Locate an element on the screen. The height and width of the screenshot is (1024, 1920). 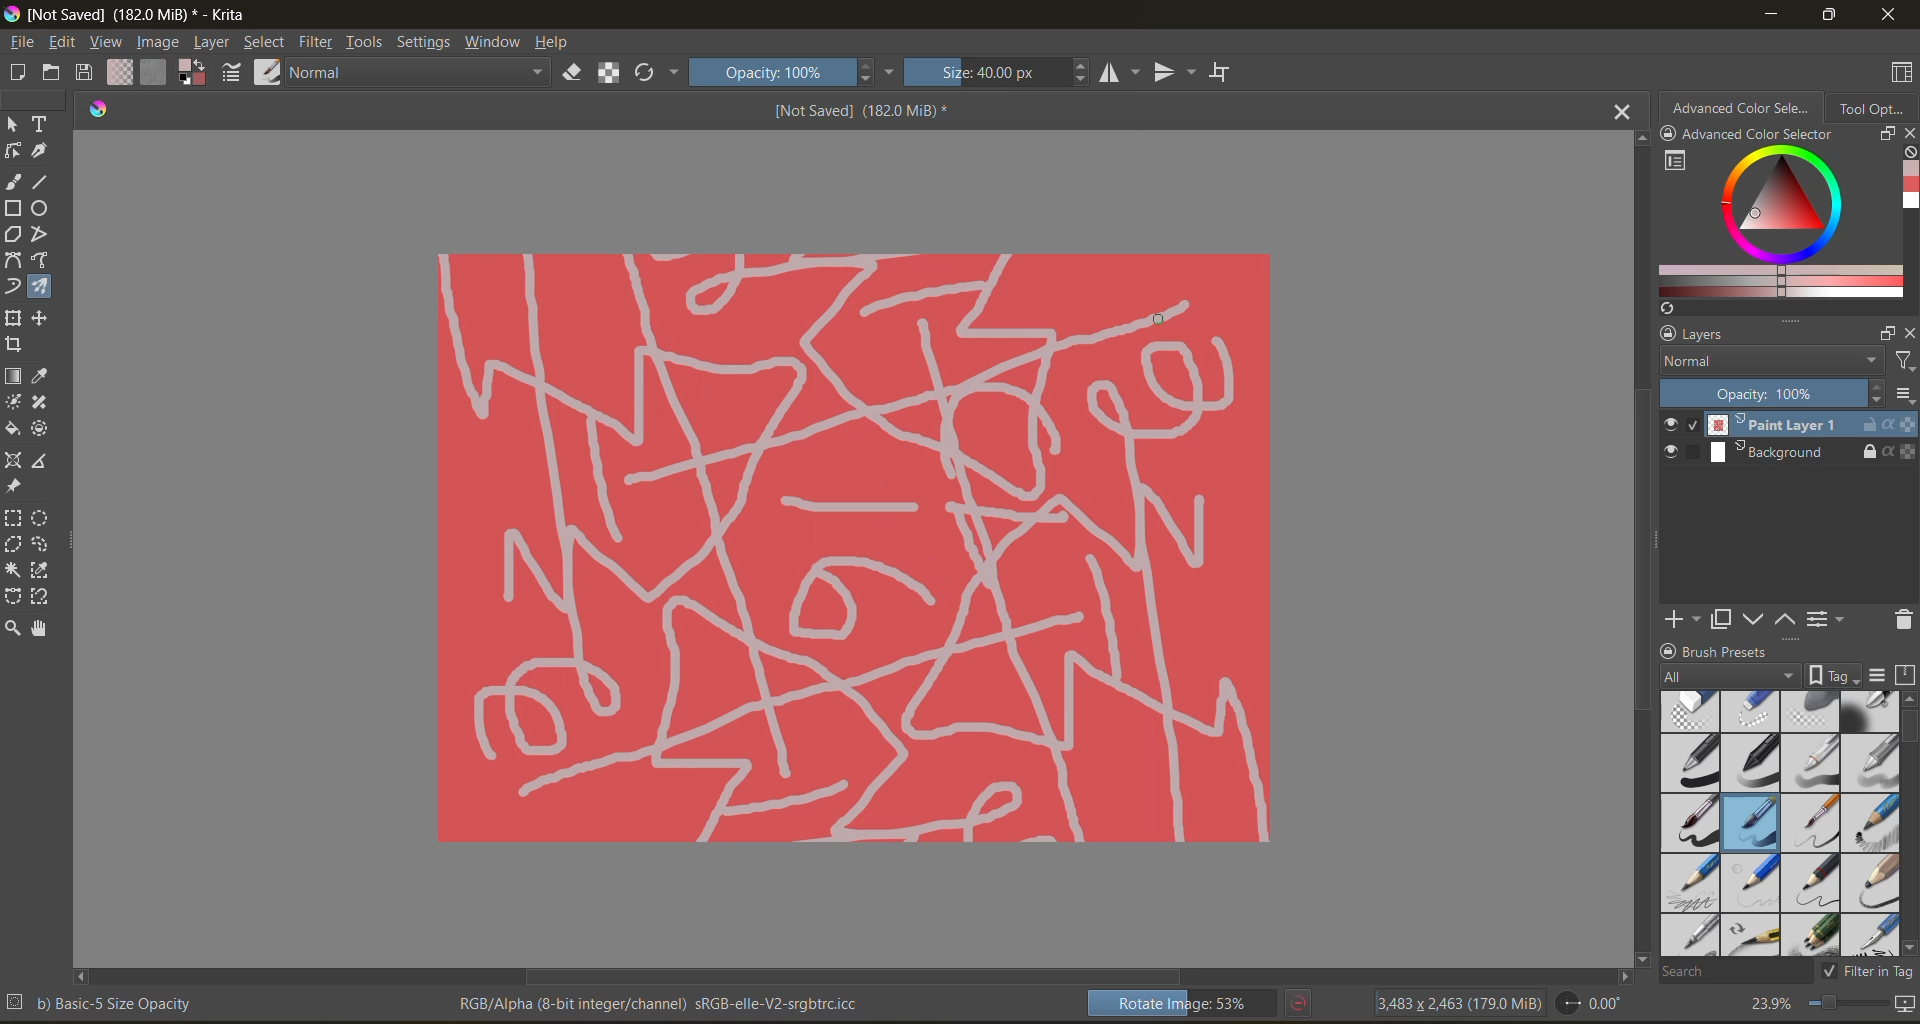
normal is located at coordinates (413, 74).